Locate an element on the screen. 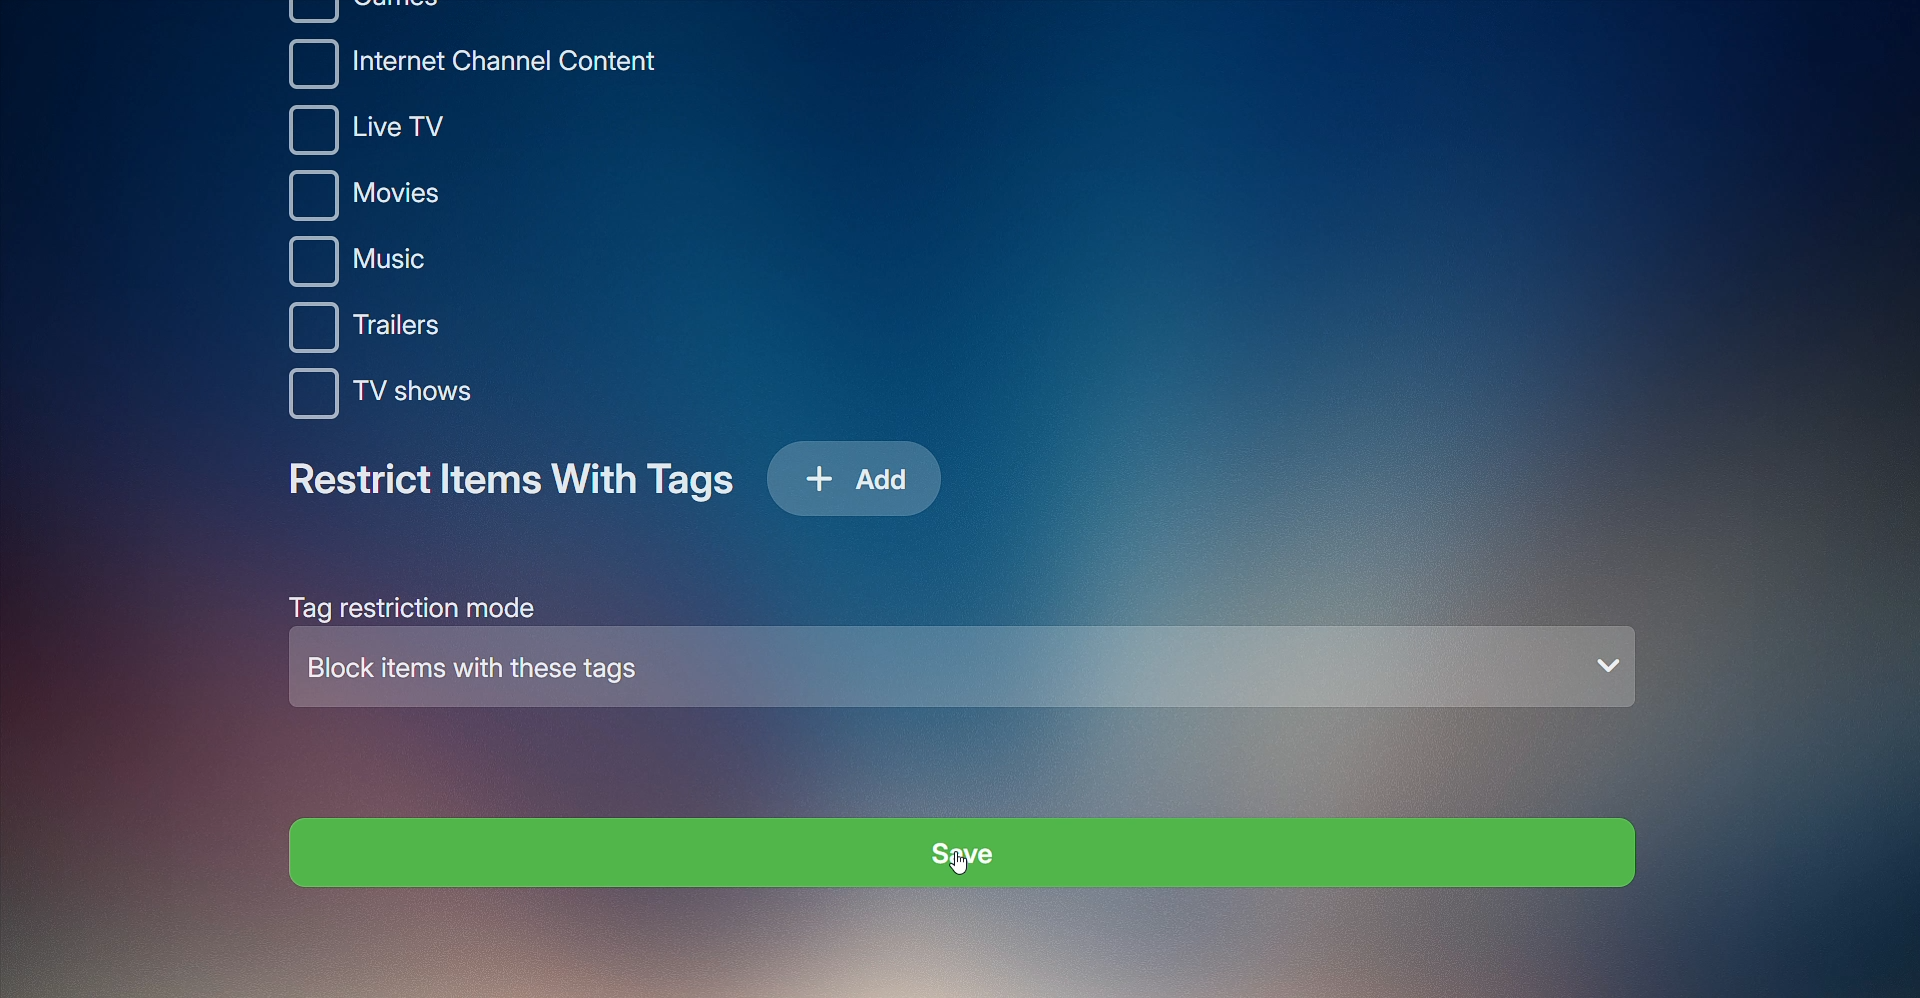 This screenshot has width=1920, height=998. TV shows is located at coordinates (403, 396).